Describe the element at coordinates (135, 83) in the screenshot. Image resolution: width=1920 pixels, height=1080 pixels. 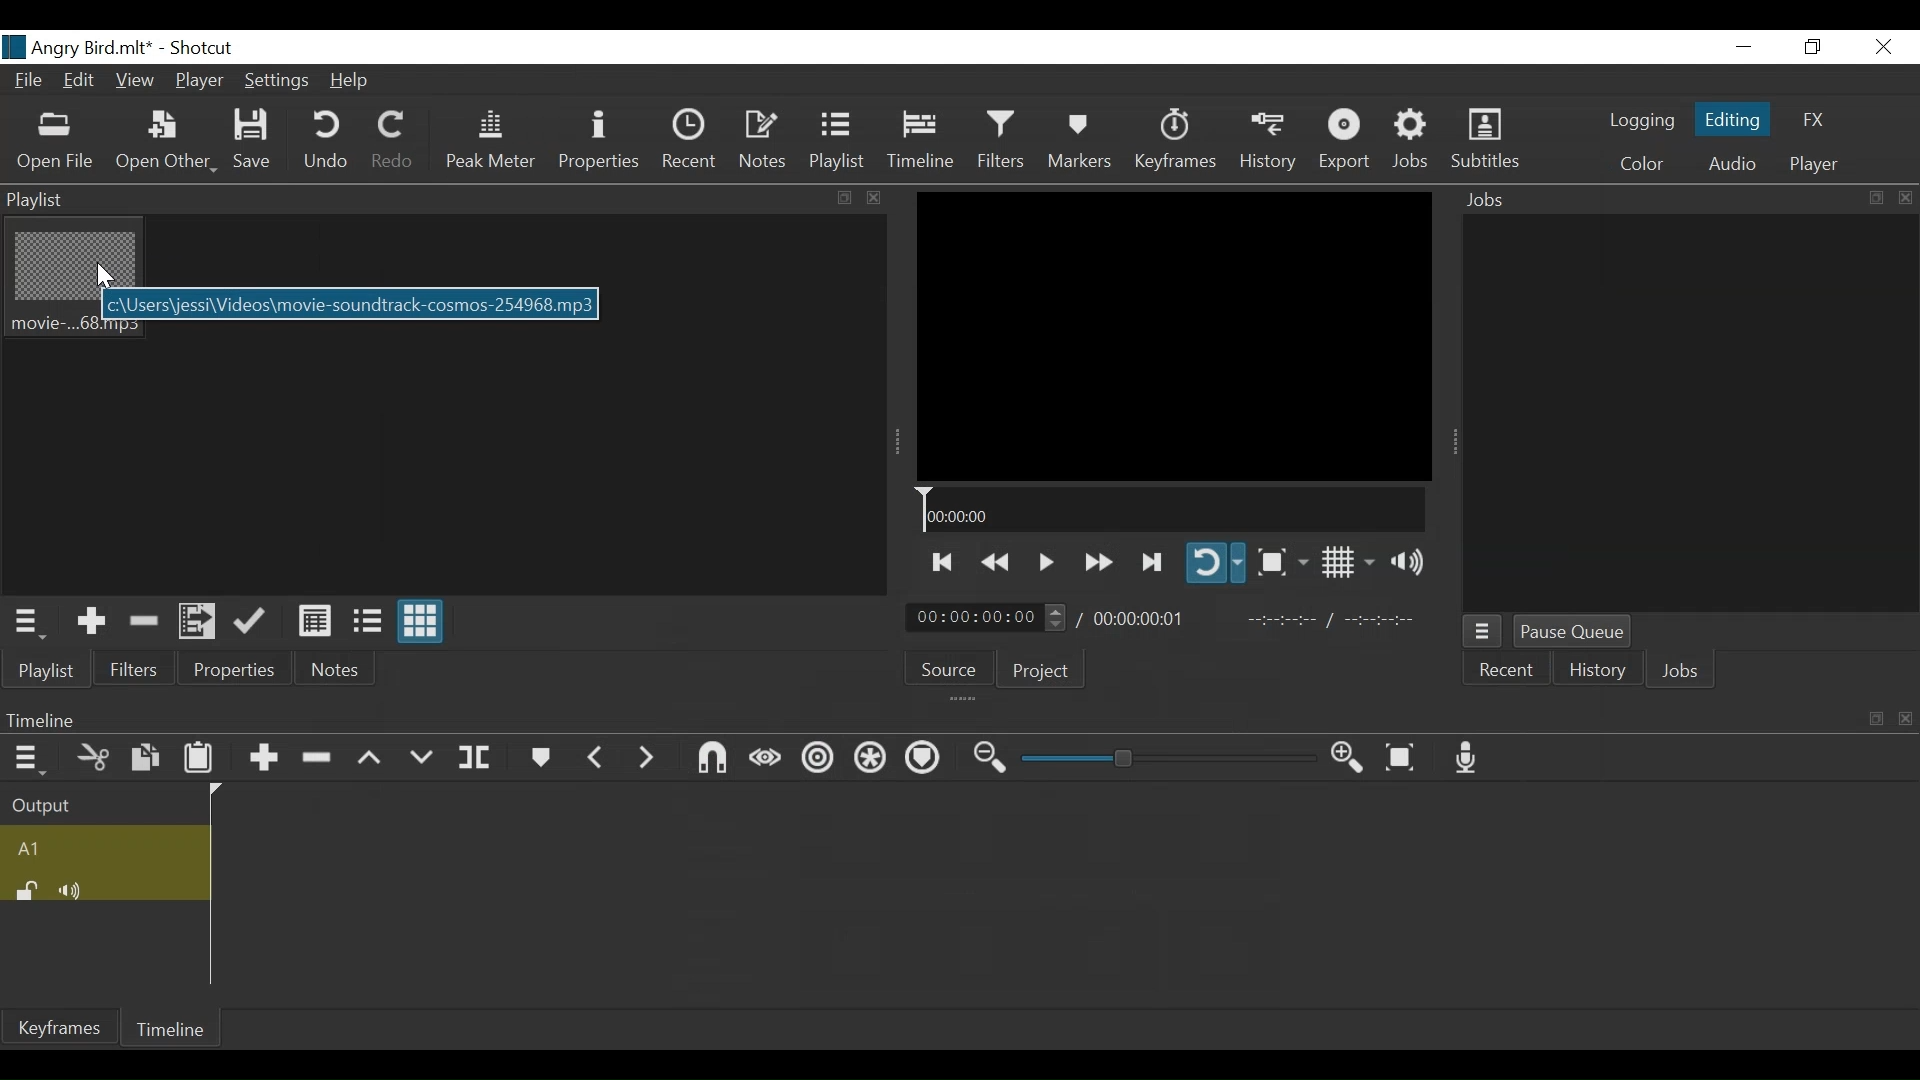
I see `View` at that location.